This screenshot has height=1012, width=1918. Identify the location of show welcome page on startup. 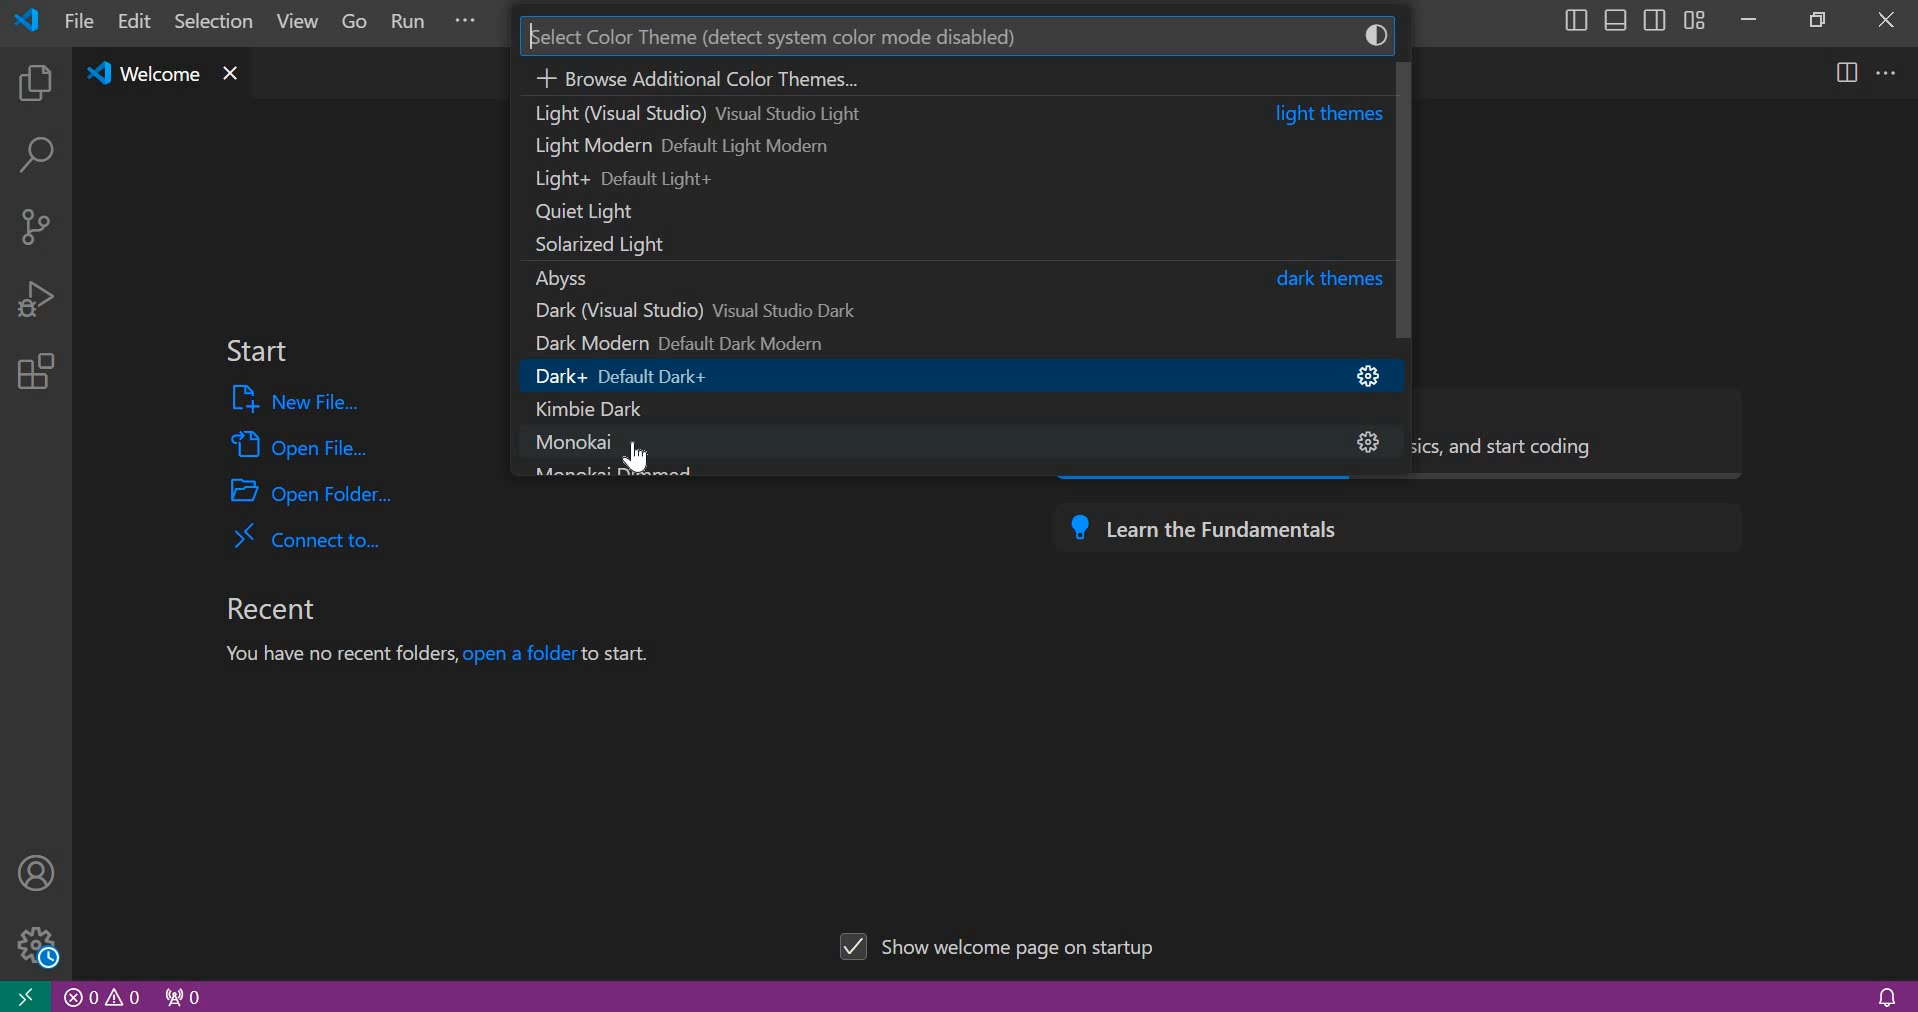
(1004, 943).